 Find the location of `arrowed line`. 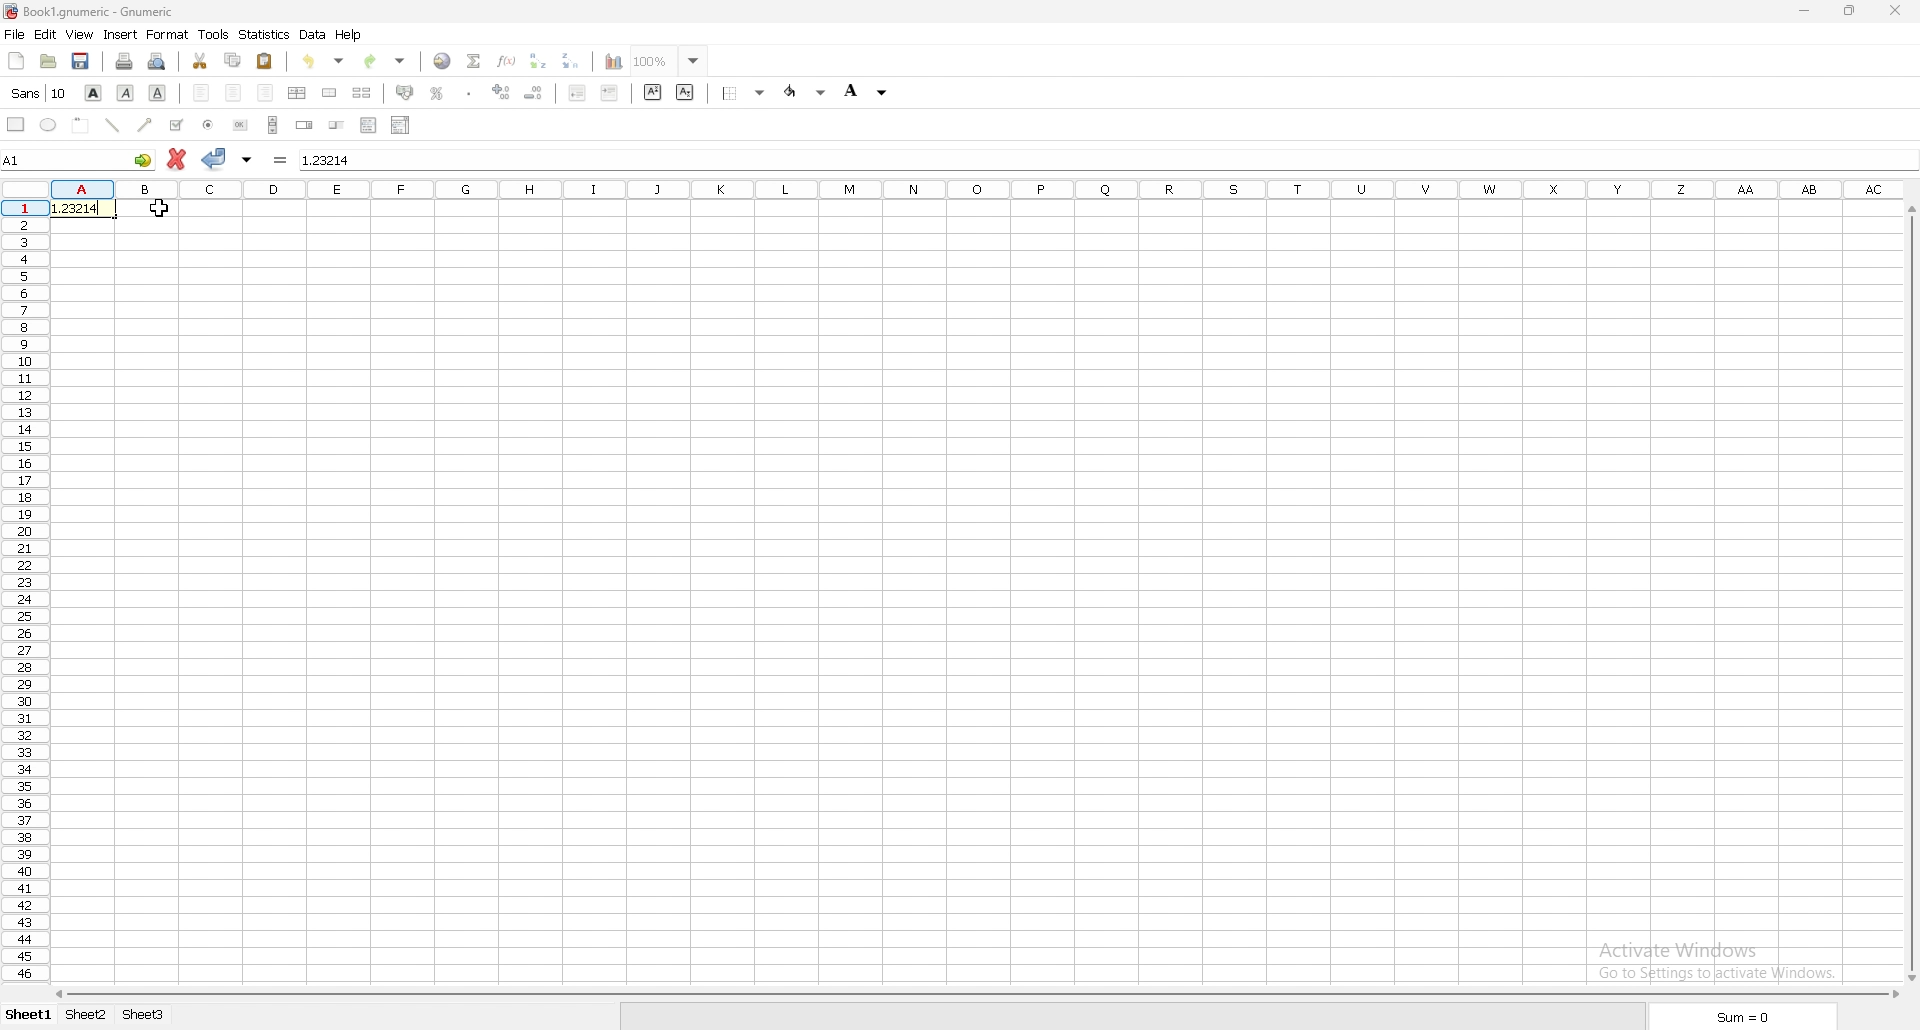

arrowed line is located at coordinates (145, 124).